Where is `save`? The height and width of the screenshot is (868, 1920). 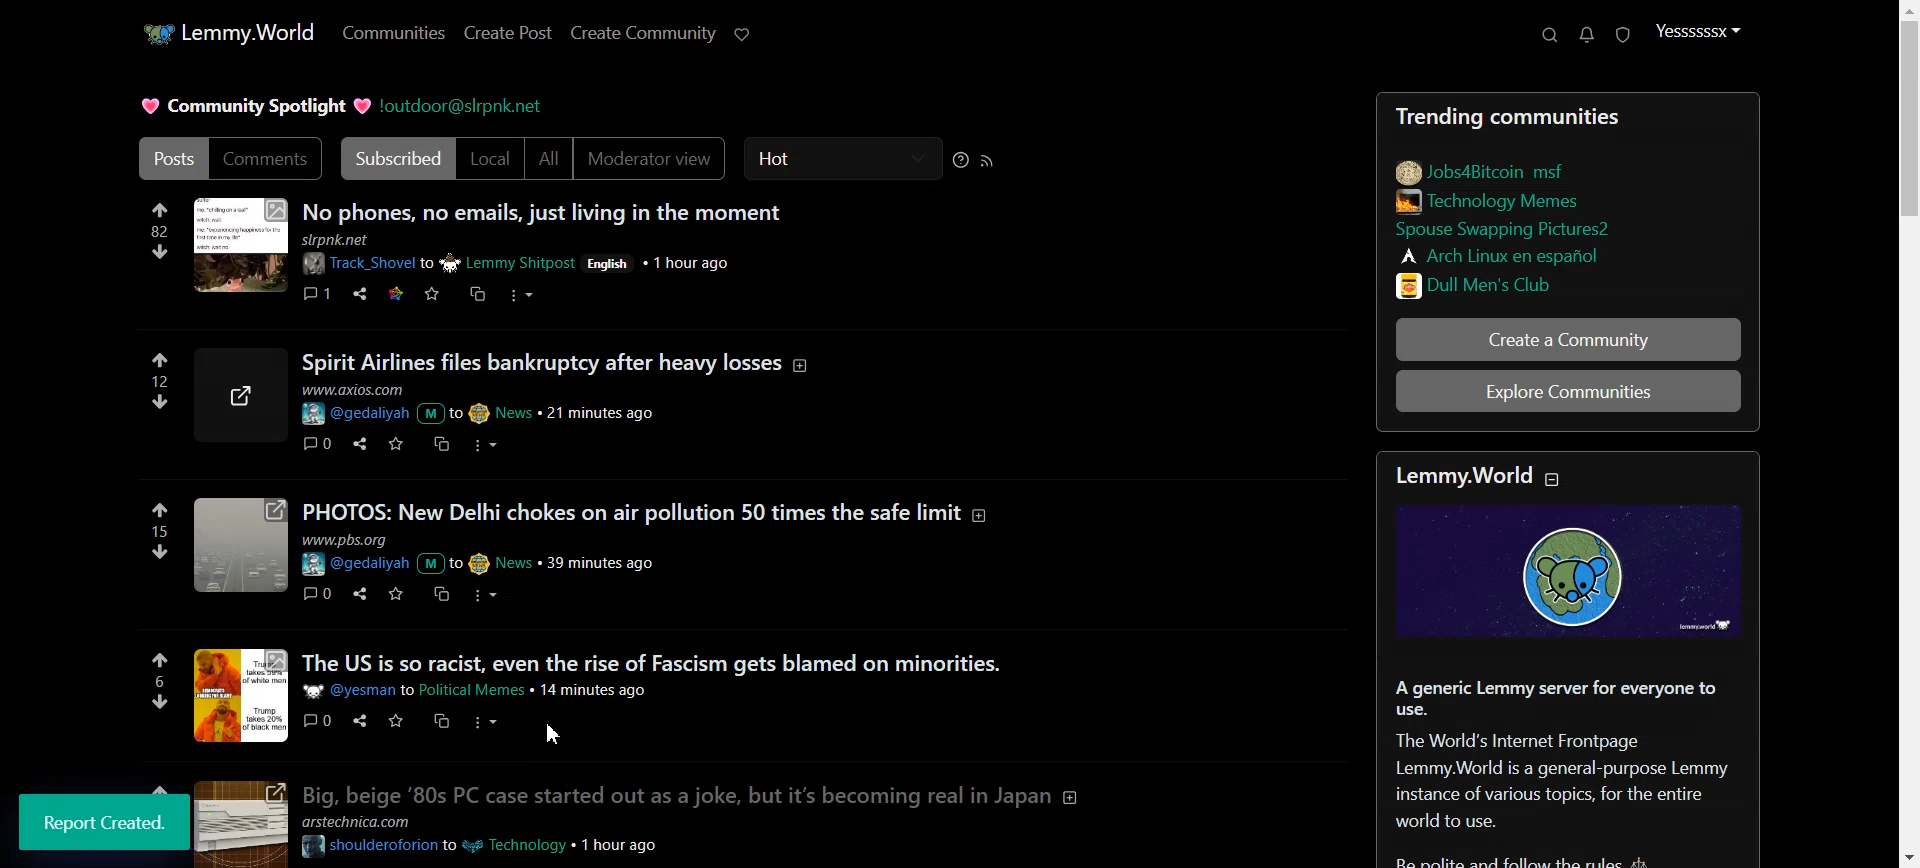 save is located at coordinates (395, 721).